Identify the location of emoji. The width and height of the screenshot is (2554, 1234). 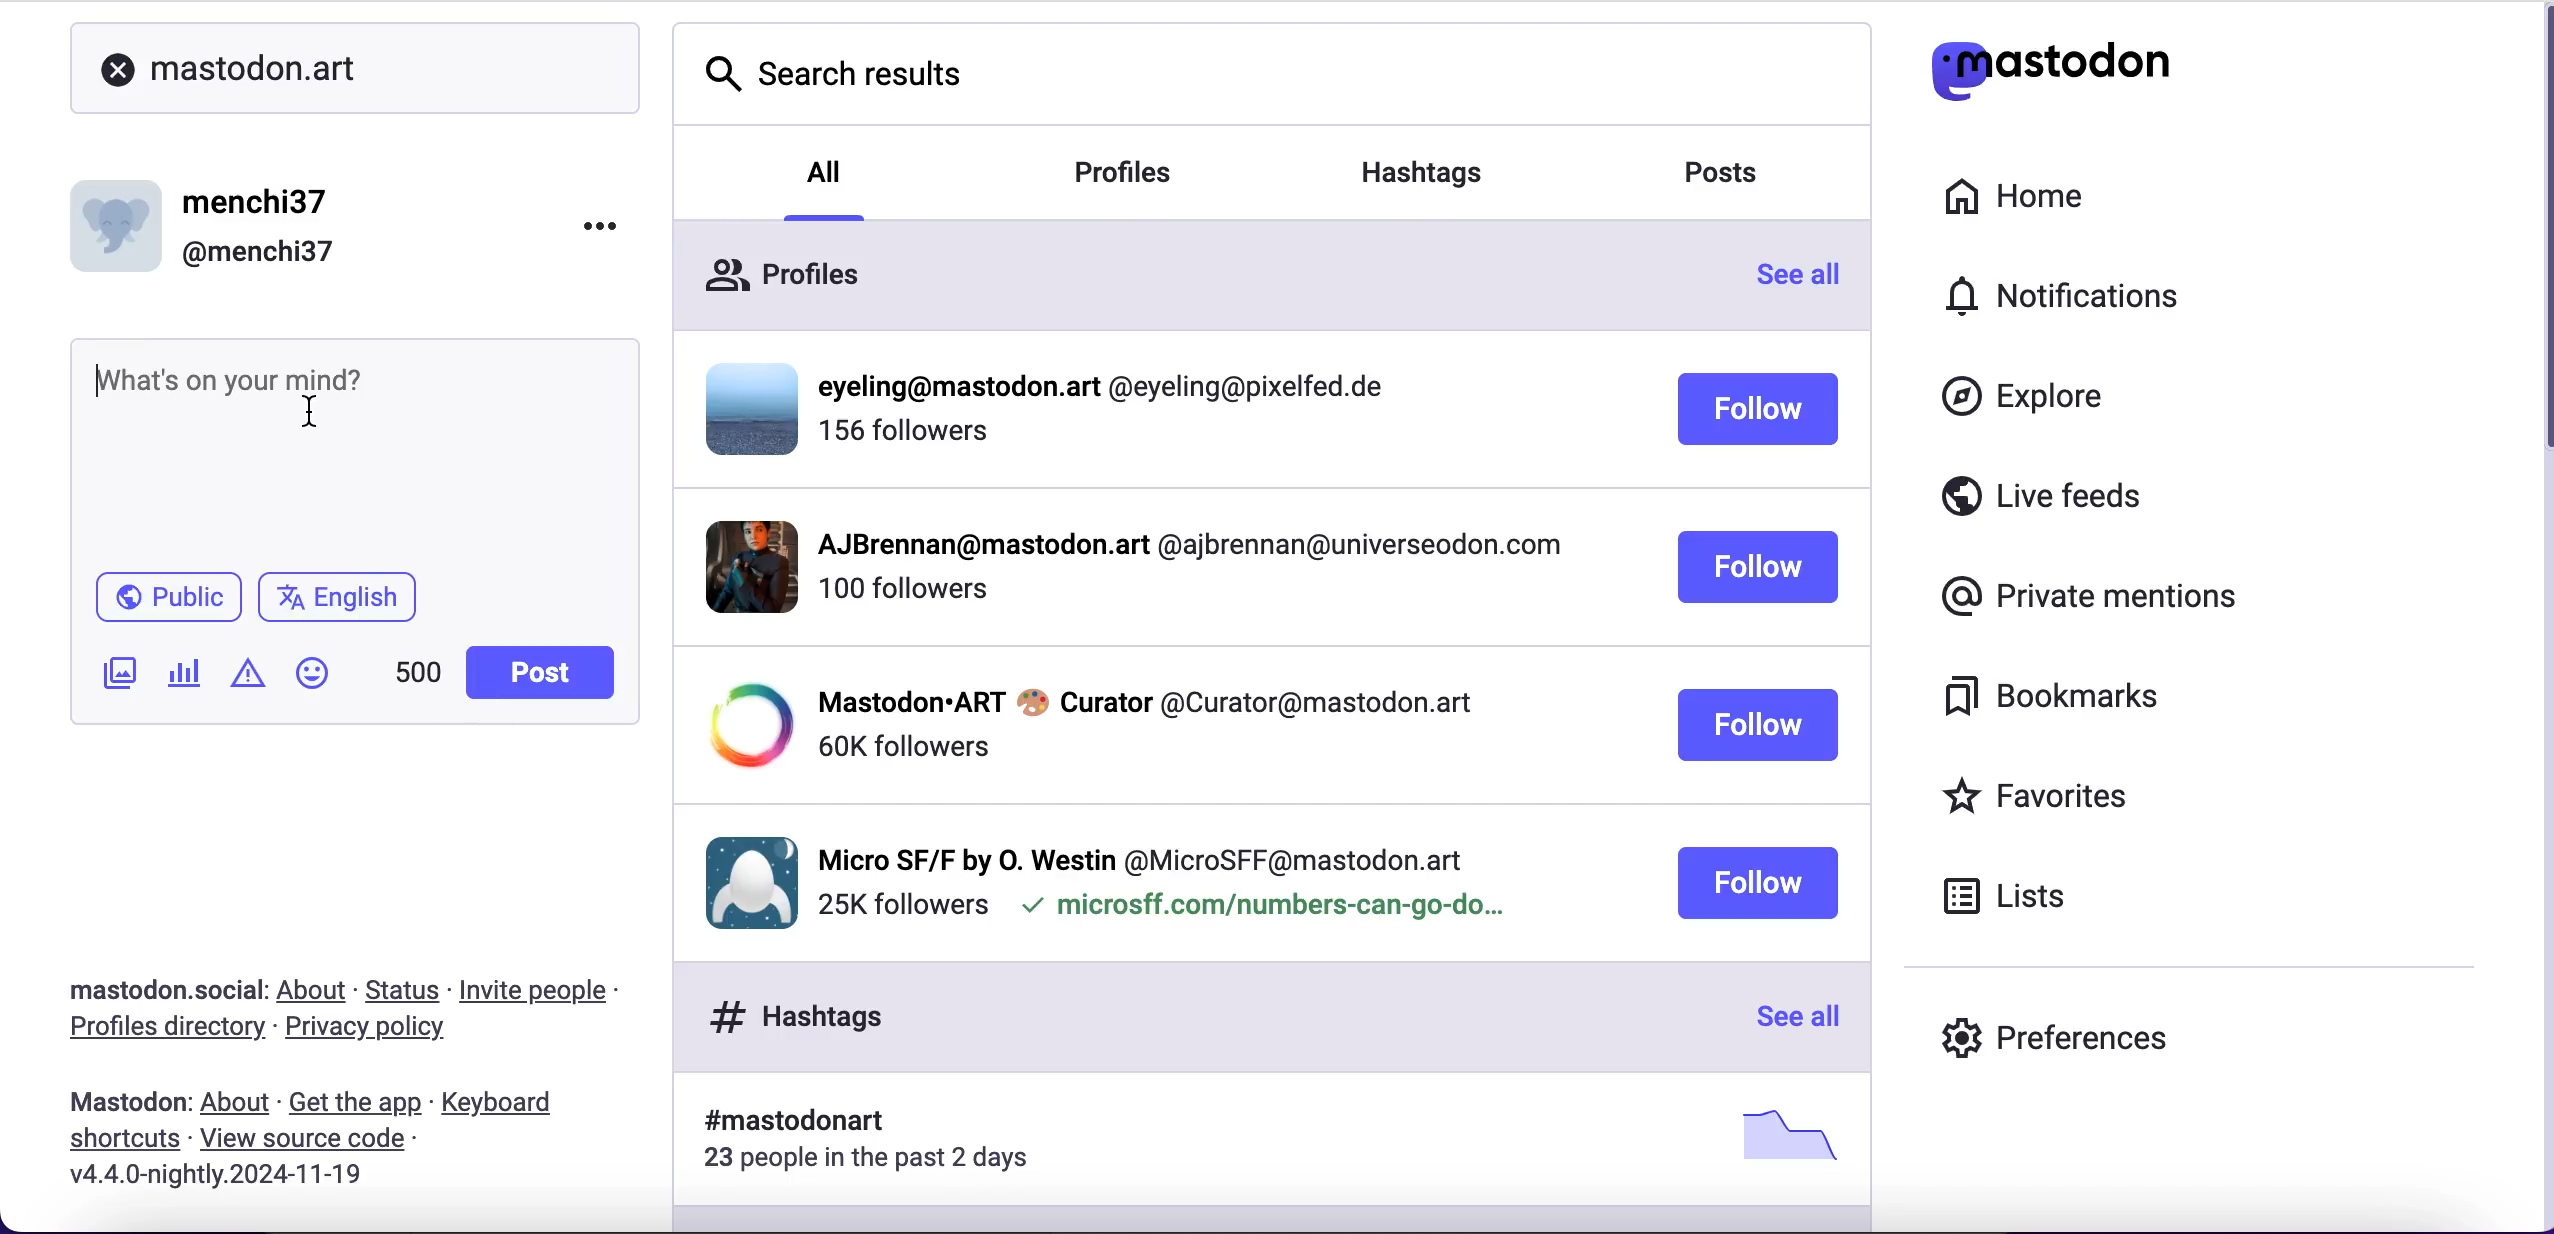
(321, 679).